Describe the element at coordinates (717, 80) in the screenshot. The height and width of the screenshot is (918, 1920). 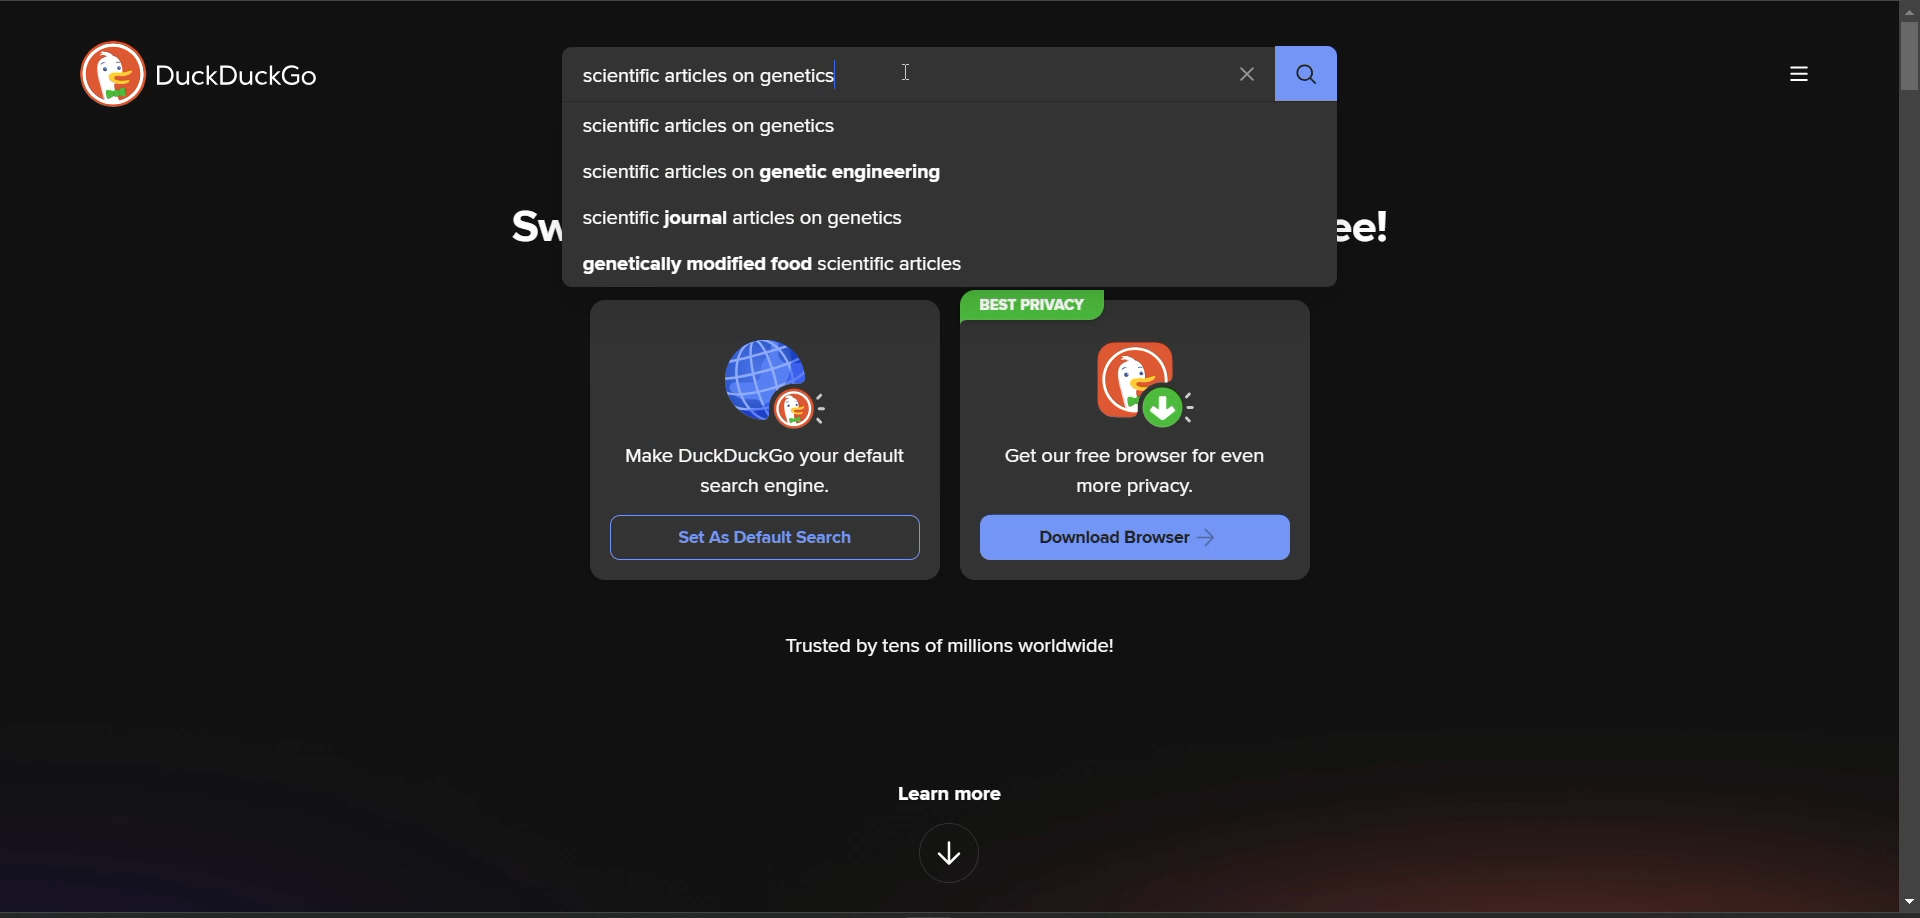
I see `scientific articles on genetics` at that location.